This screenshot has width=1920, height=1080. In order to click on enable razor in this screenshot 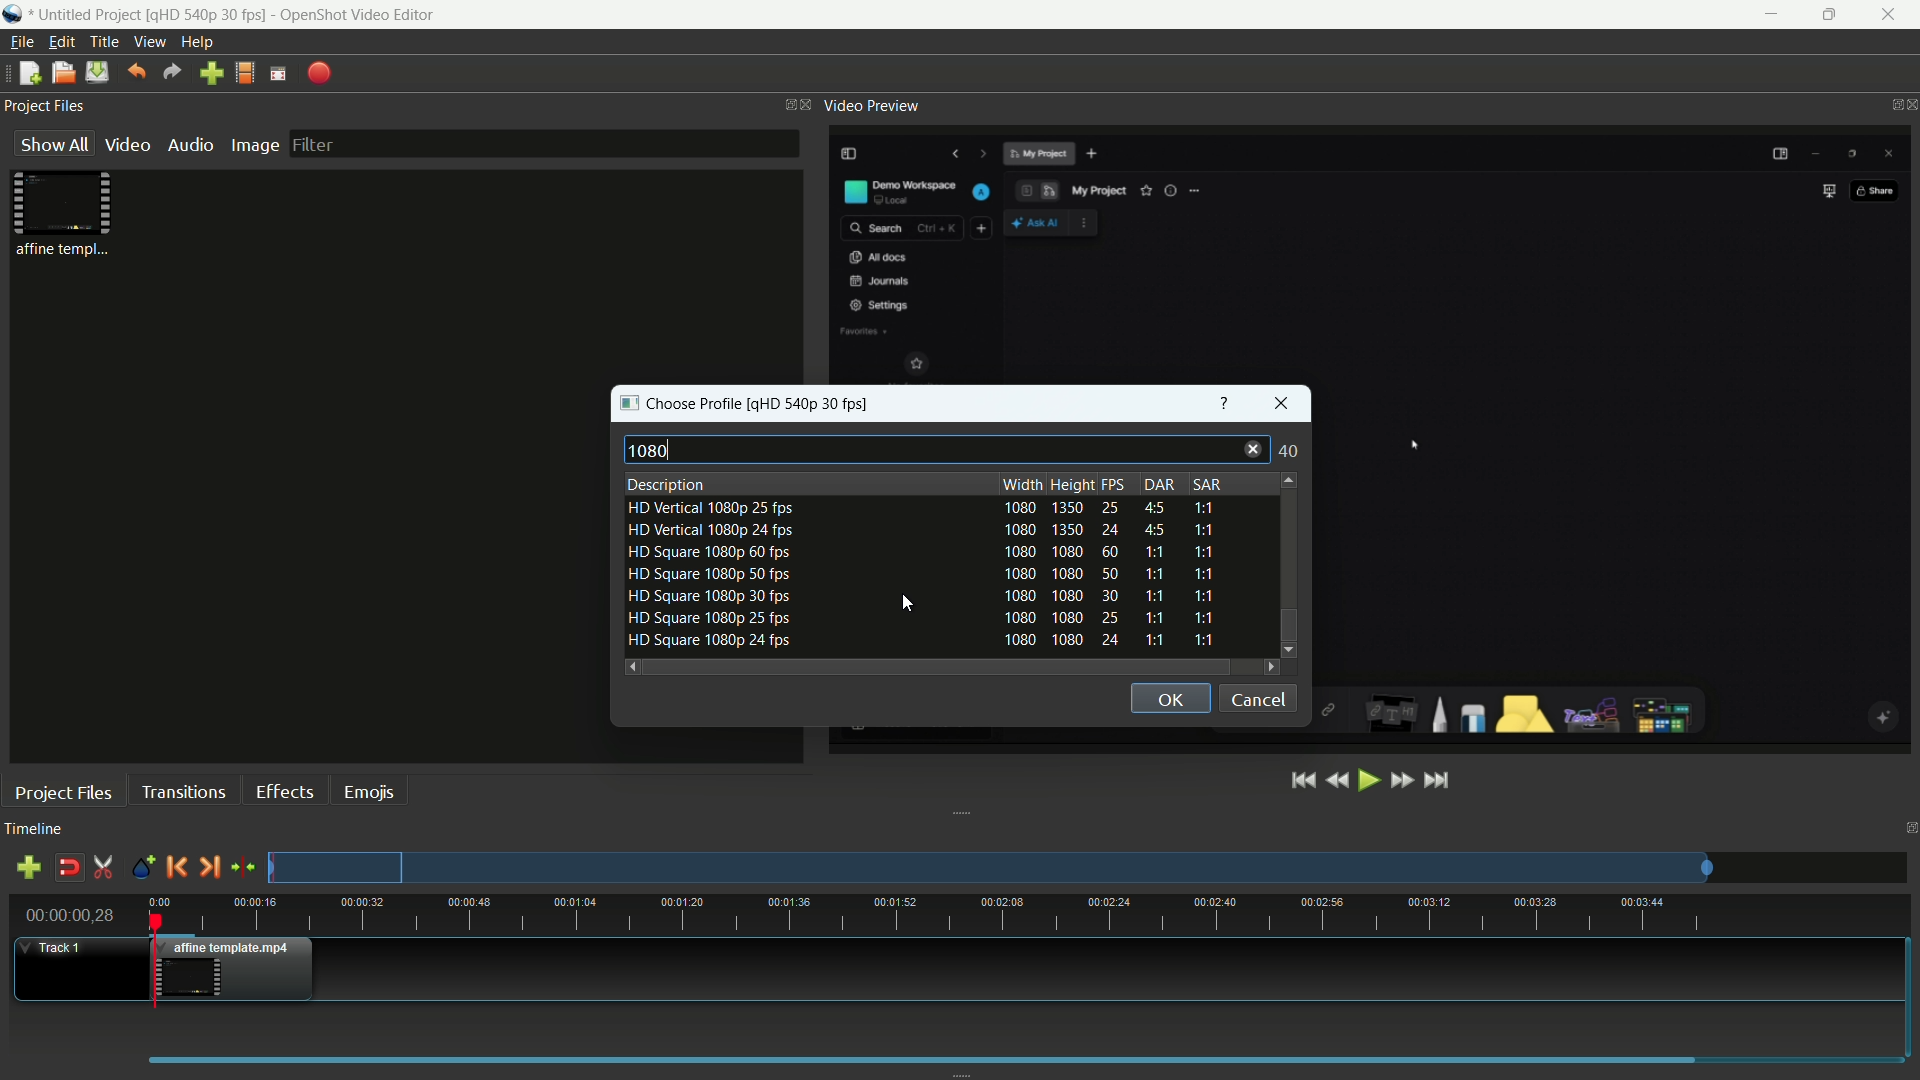, I will do `click(104, 867)`.